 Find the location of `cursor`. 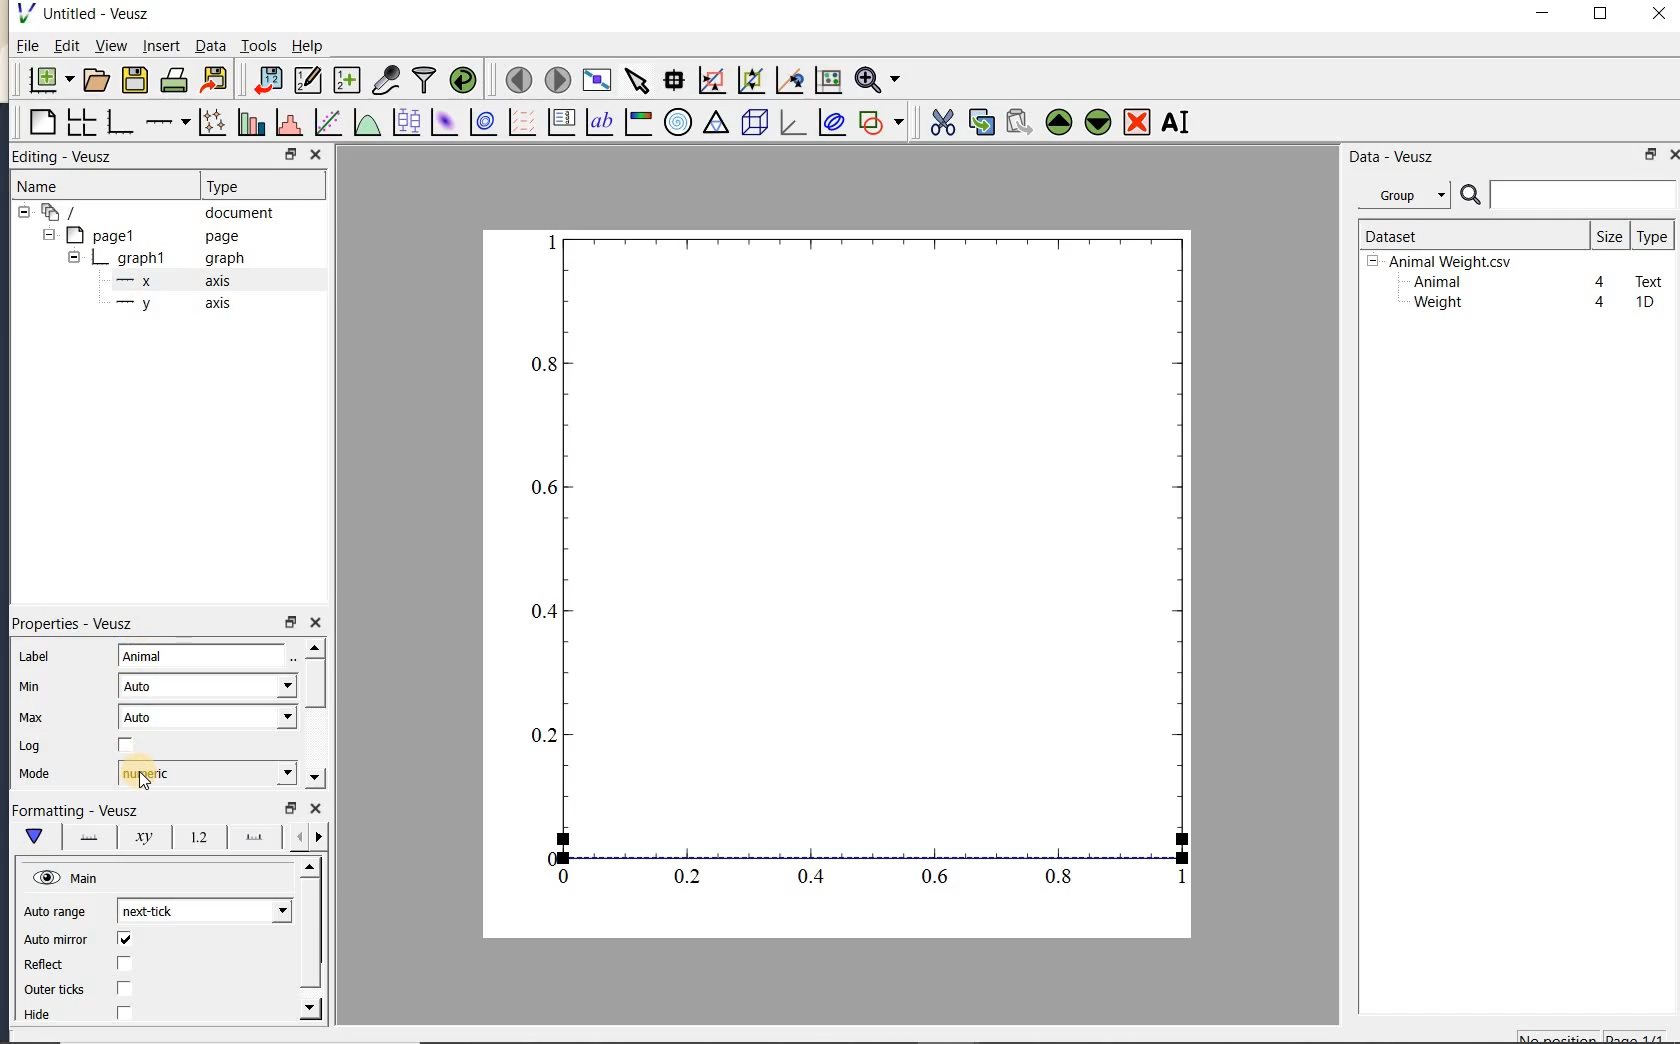

cursor is located at coordinates (144, 782).